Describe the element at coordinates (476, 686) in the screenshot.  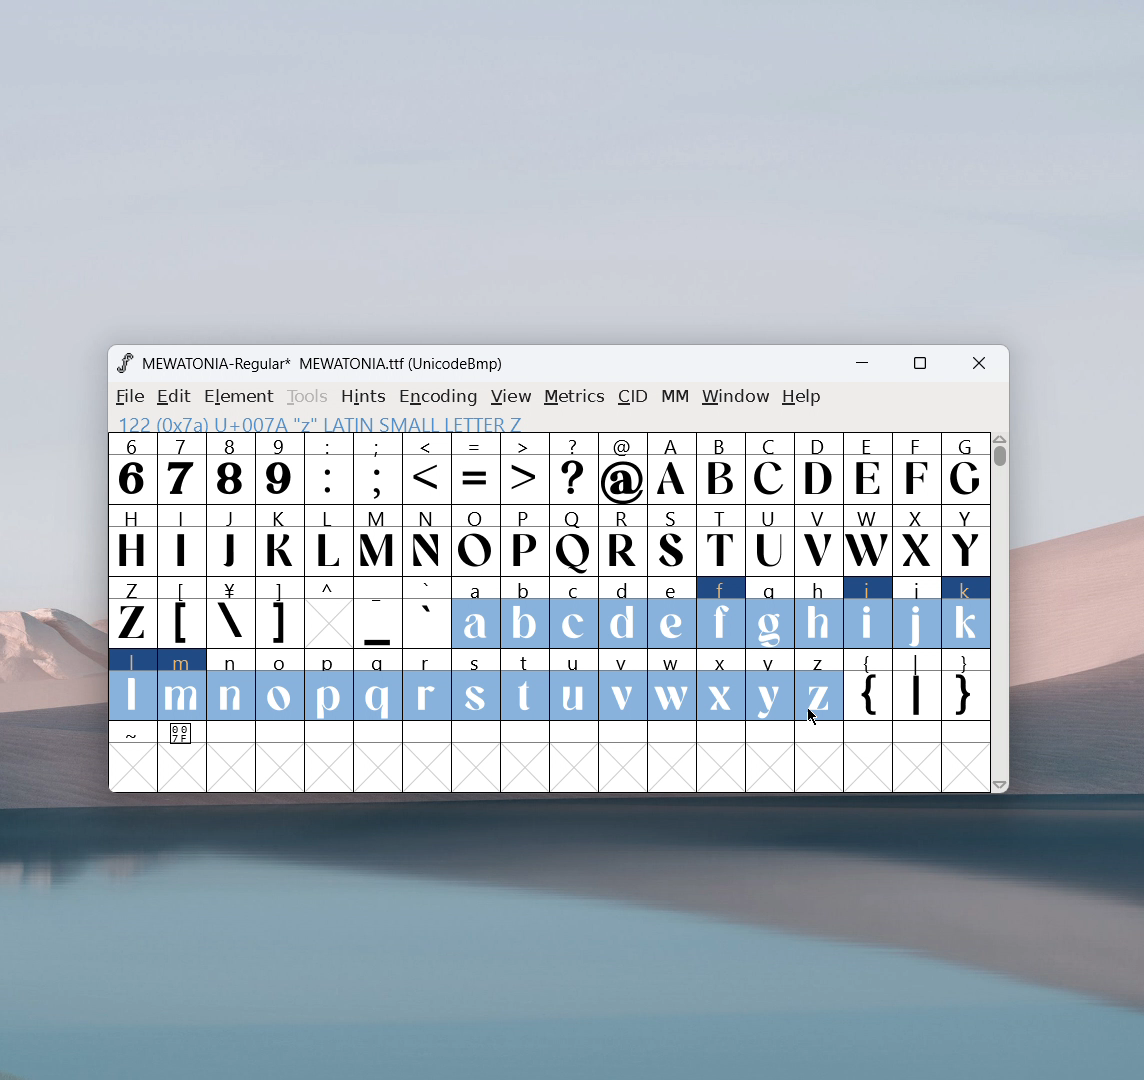
I see `s` at that location.